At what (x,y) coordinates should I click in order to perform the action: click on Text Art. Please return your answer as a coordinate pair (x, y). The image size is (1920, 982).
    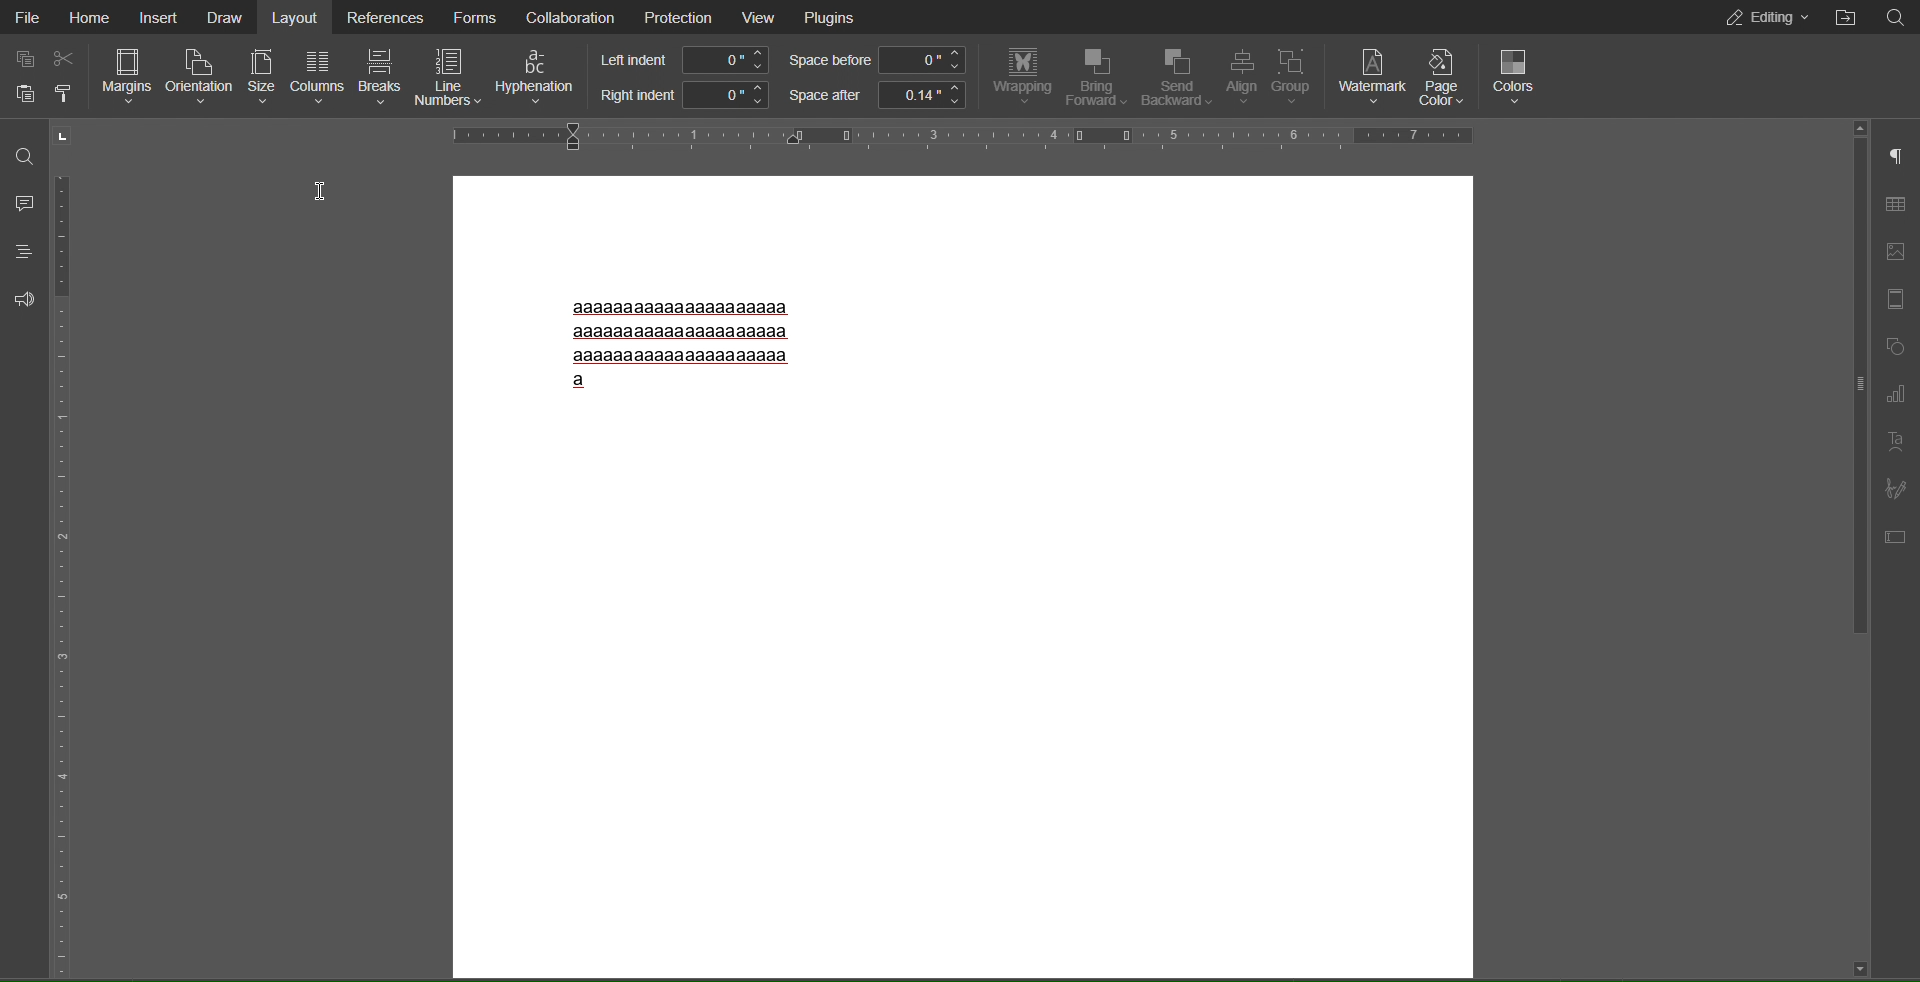
    Looking at the image, I should click on (1896, 441).